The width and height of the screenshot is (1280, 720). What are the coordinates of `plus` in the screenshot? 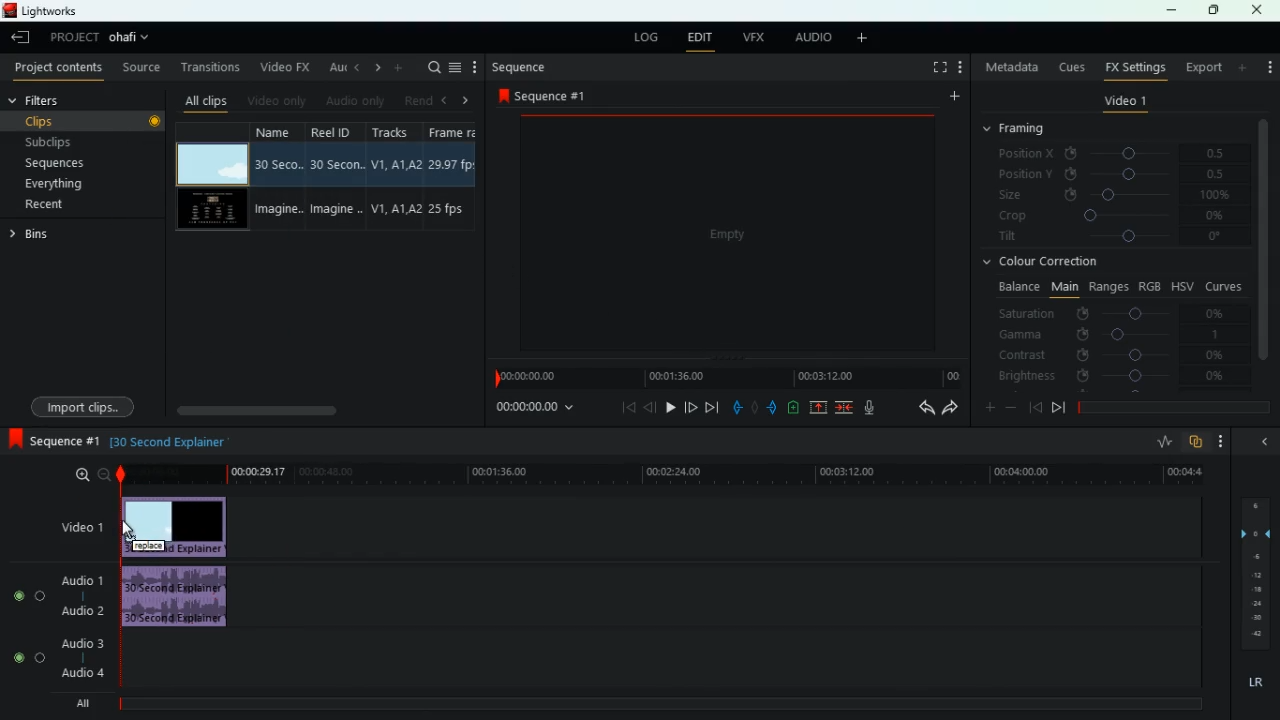 It's located at (987, 409).